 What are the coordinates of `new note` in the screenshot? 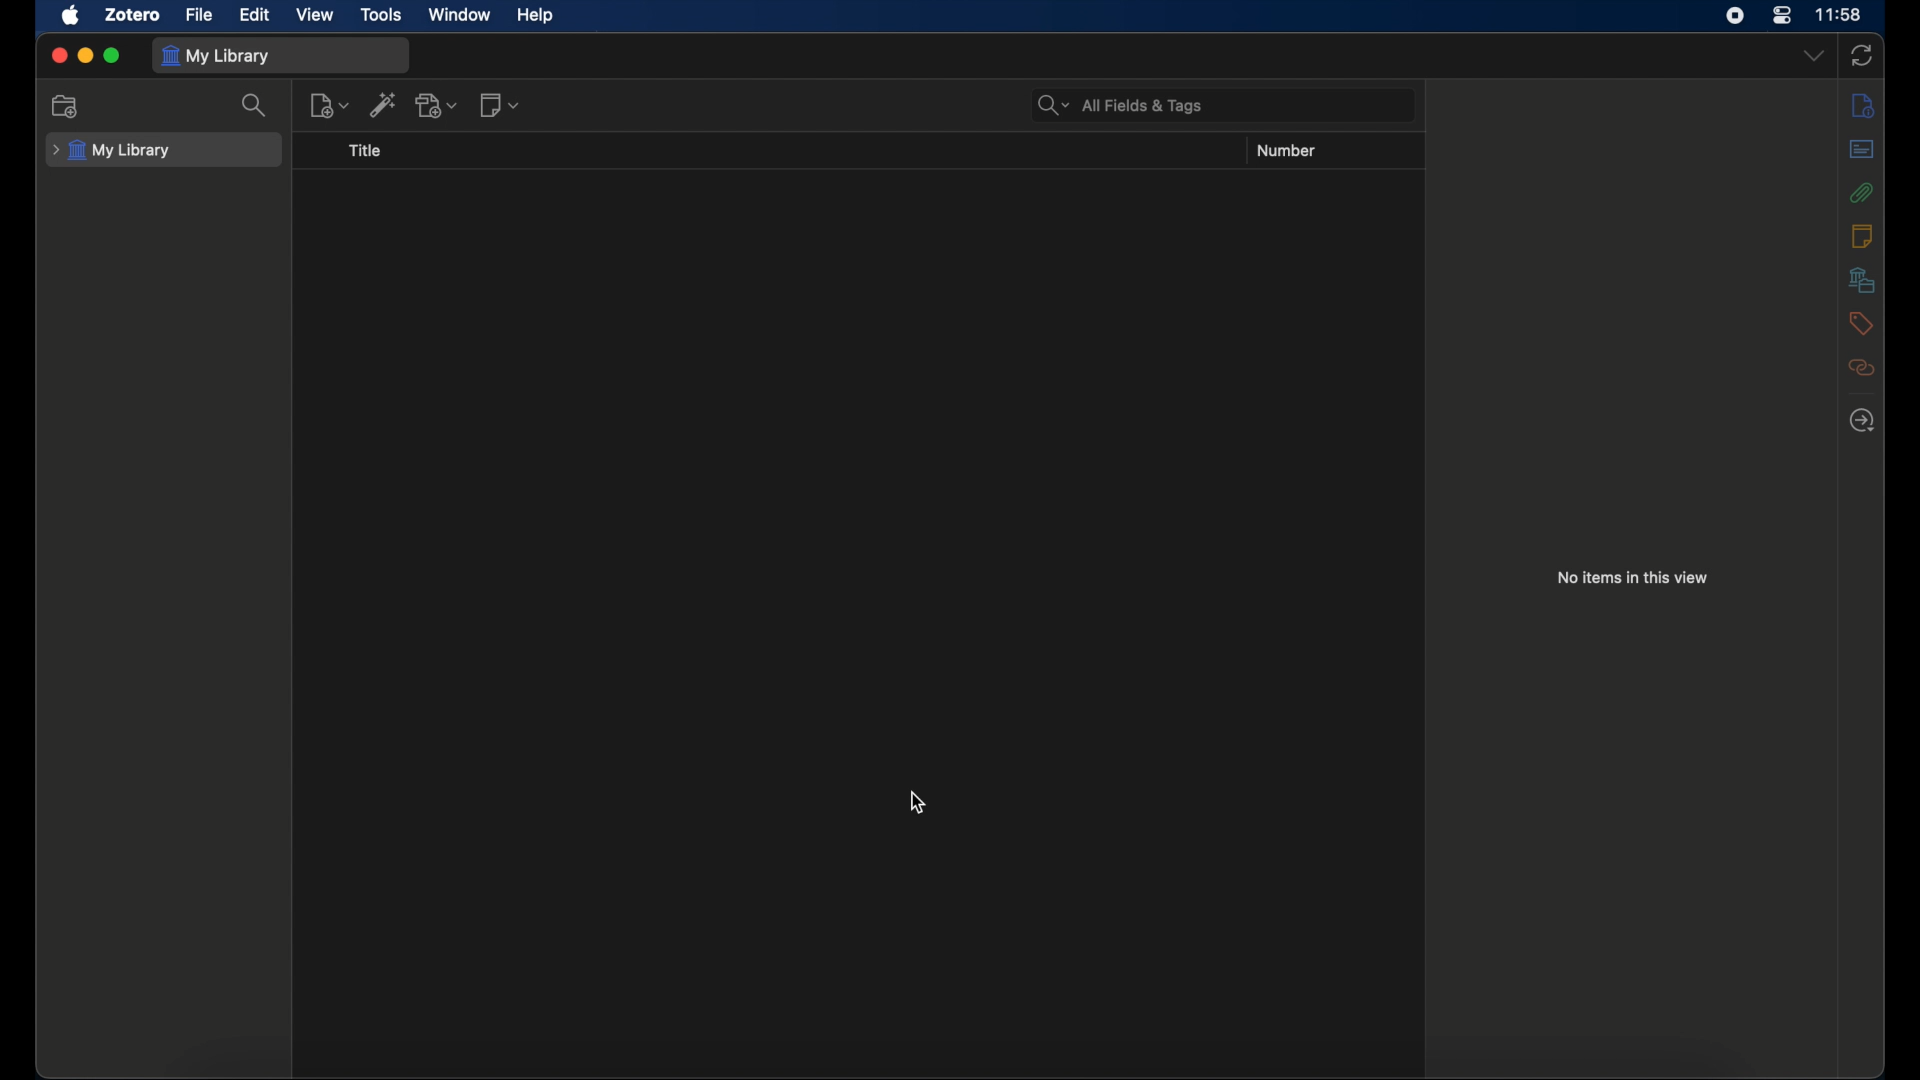 It's located at (502, 104).